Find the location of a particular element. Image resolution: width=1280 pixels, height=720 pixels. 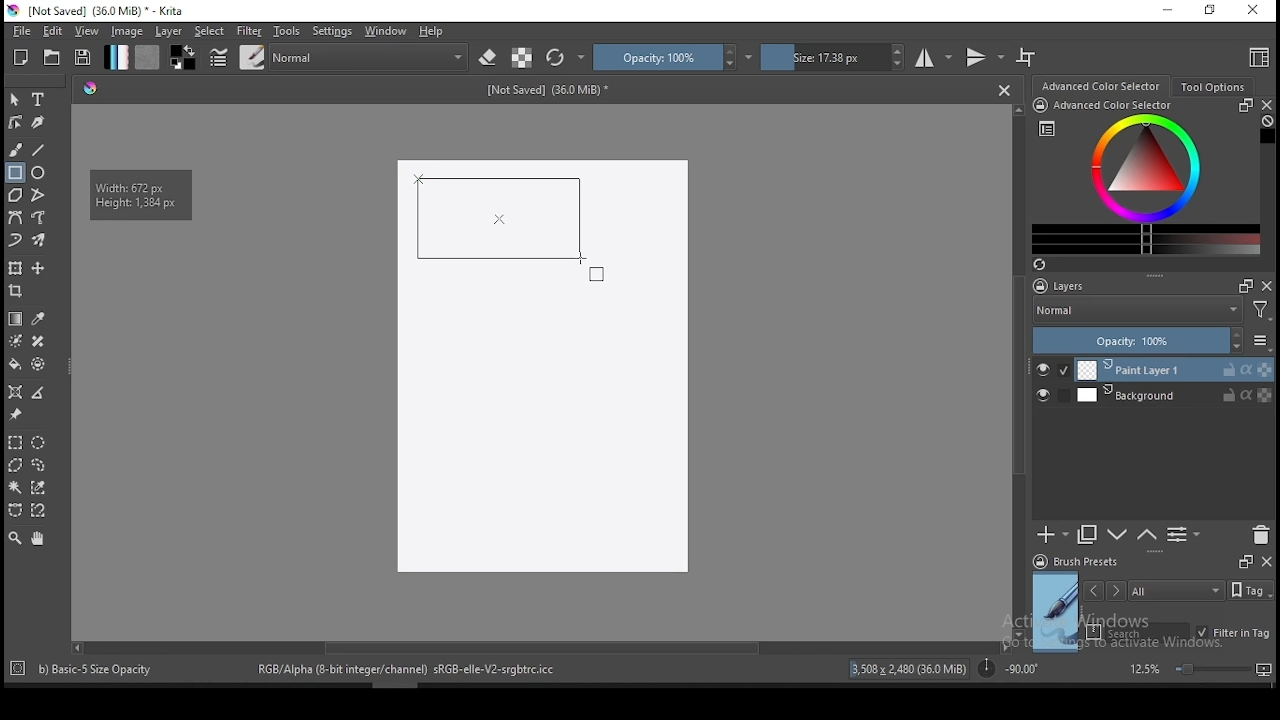

layer is located at coordinates (1174, 395).